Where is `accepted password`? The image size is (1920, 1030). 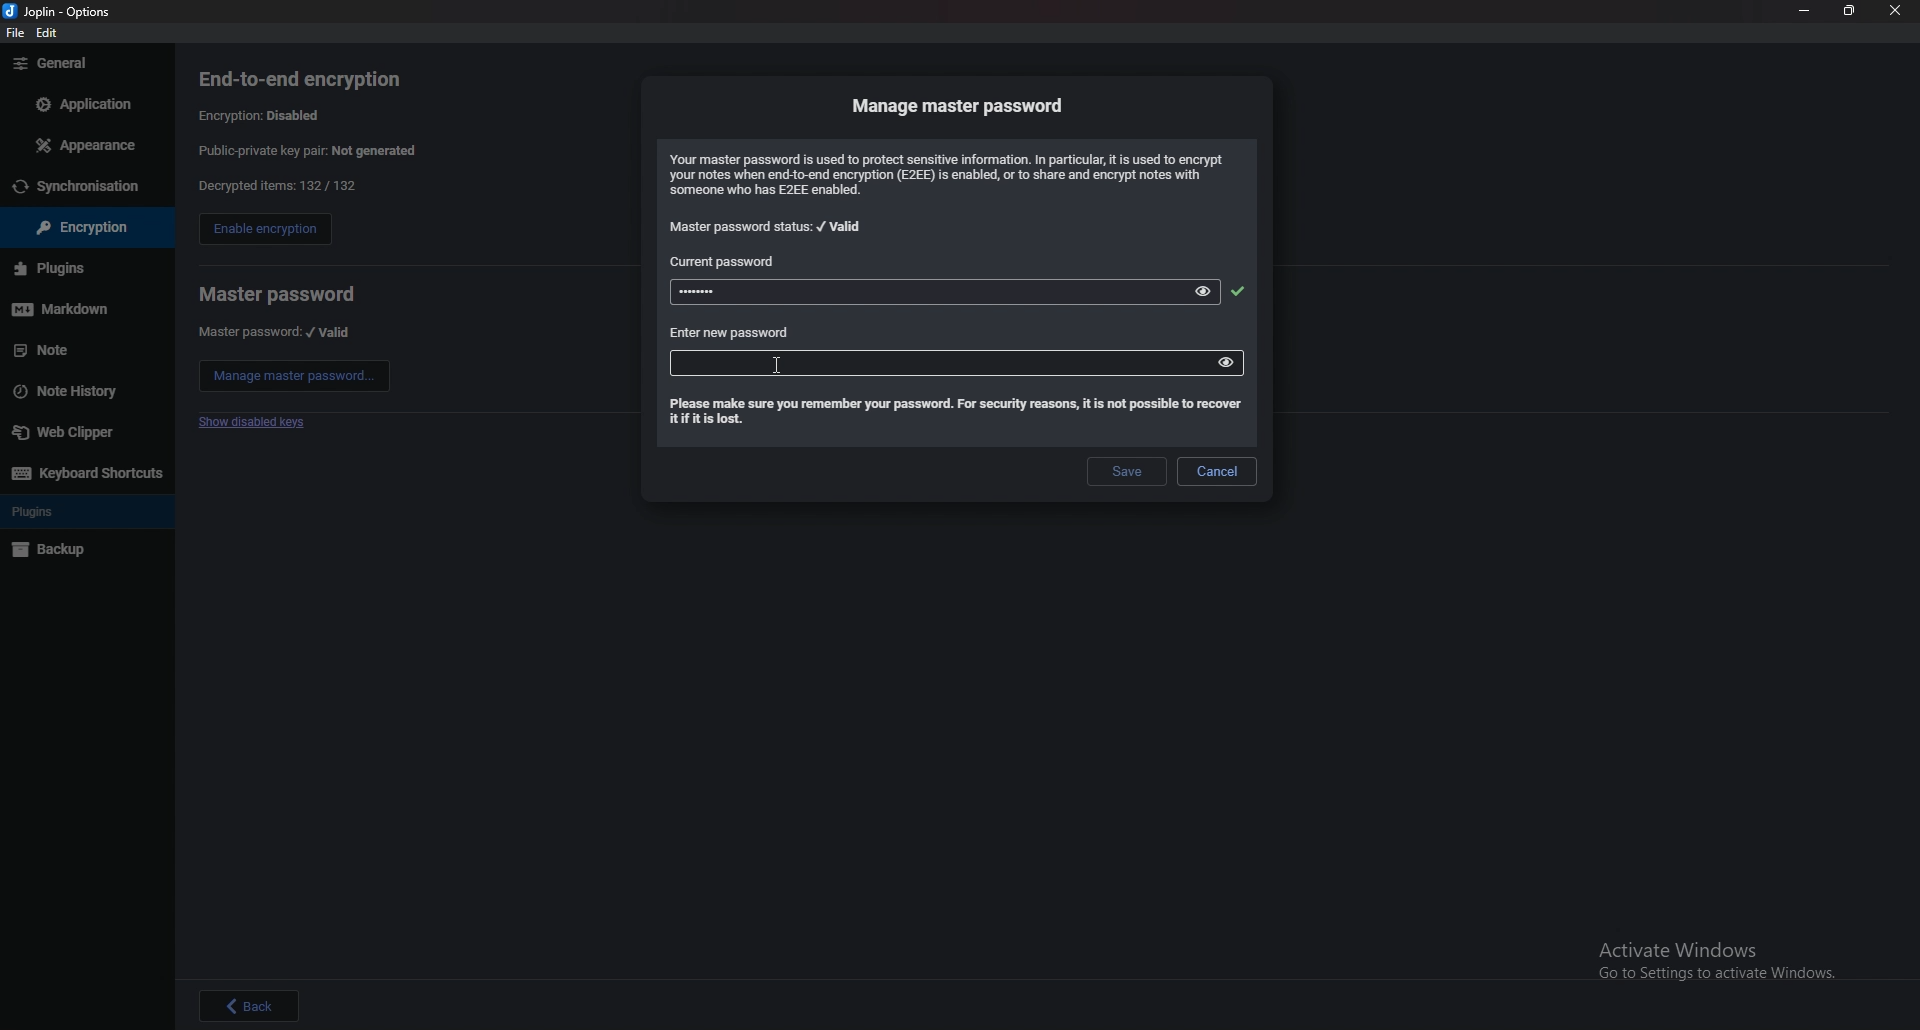
accepted password is located at coordinates (1237, 291).